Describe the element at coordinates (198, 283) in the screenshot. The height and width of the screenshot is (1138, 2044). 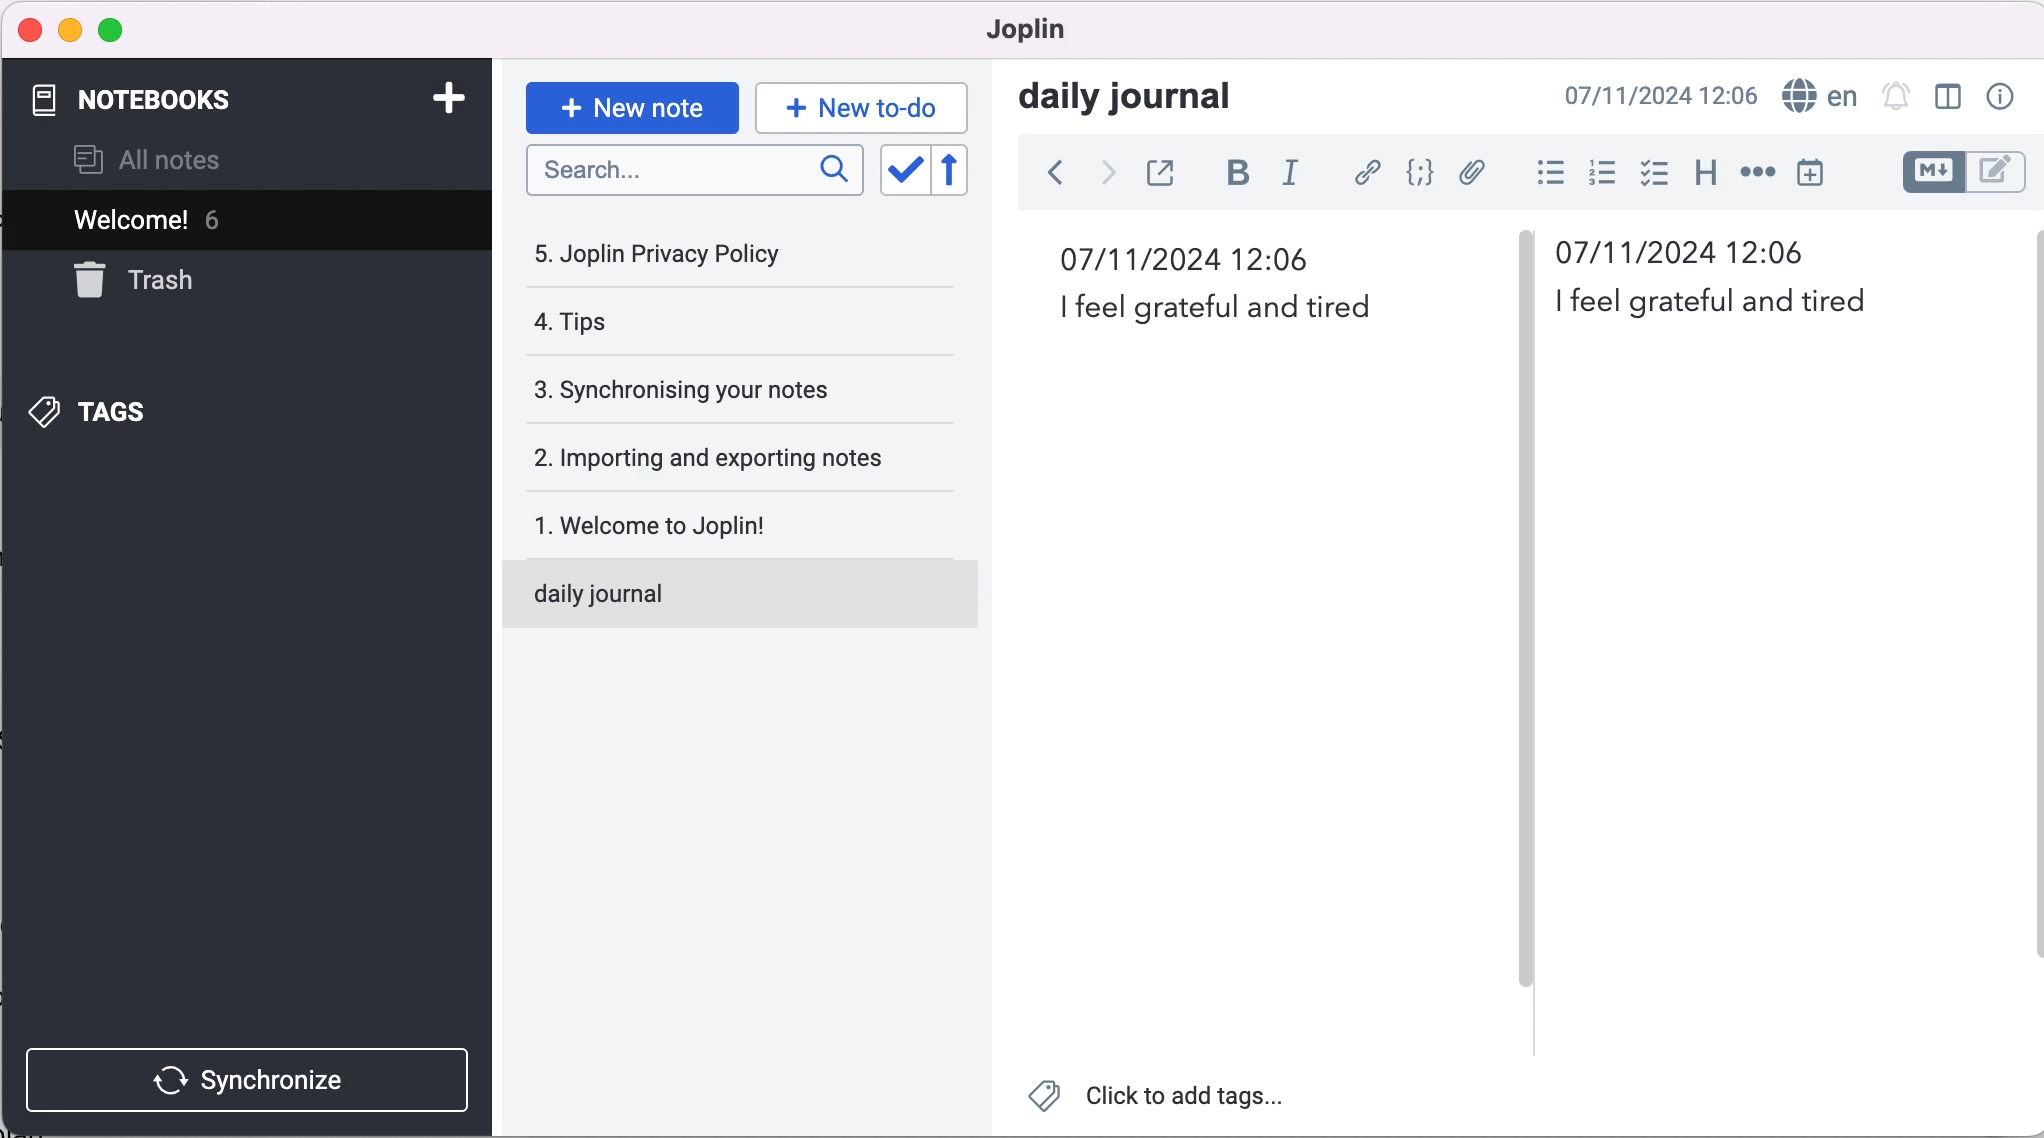
I see `trash` at that location.